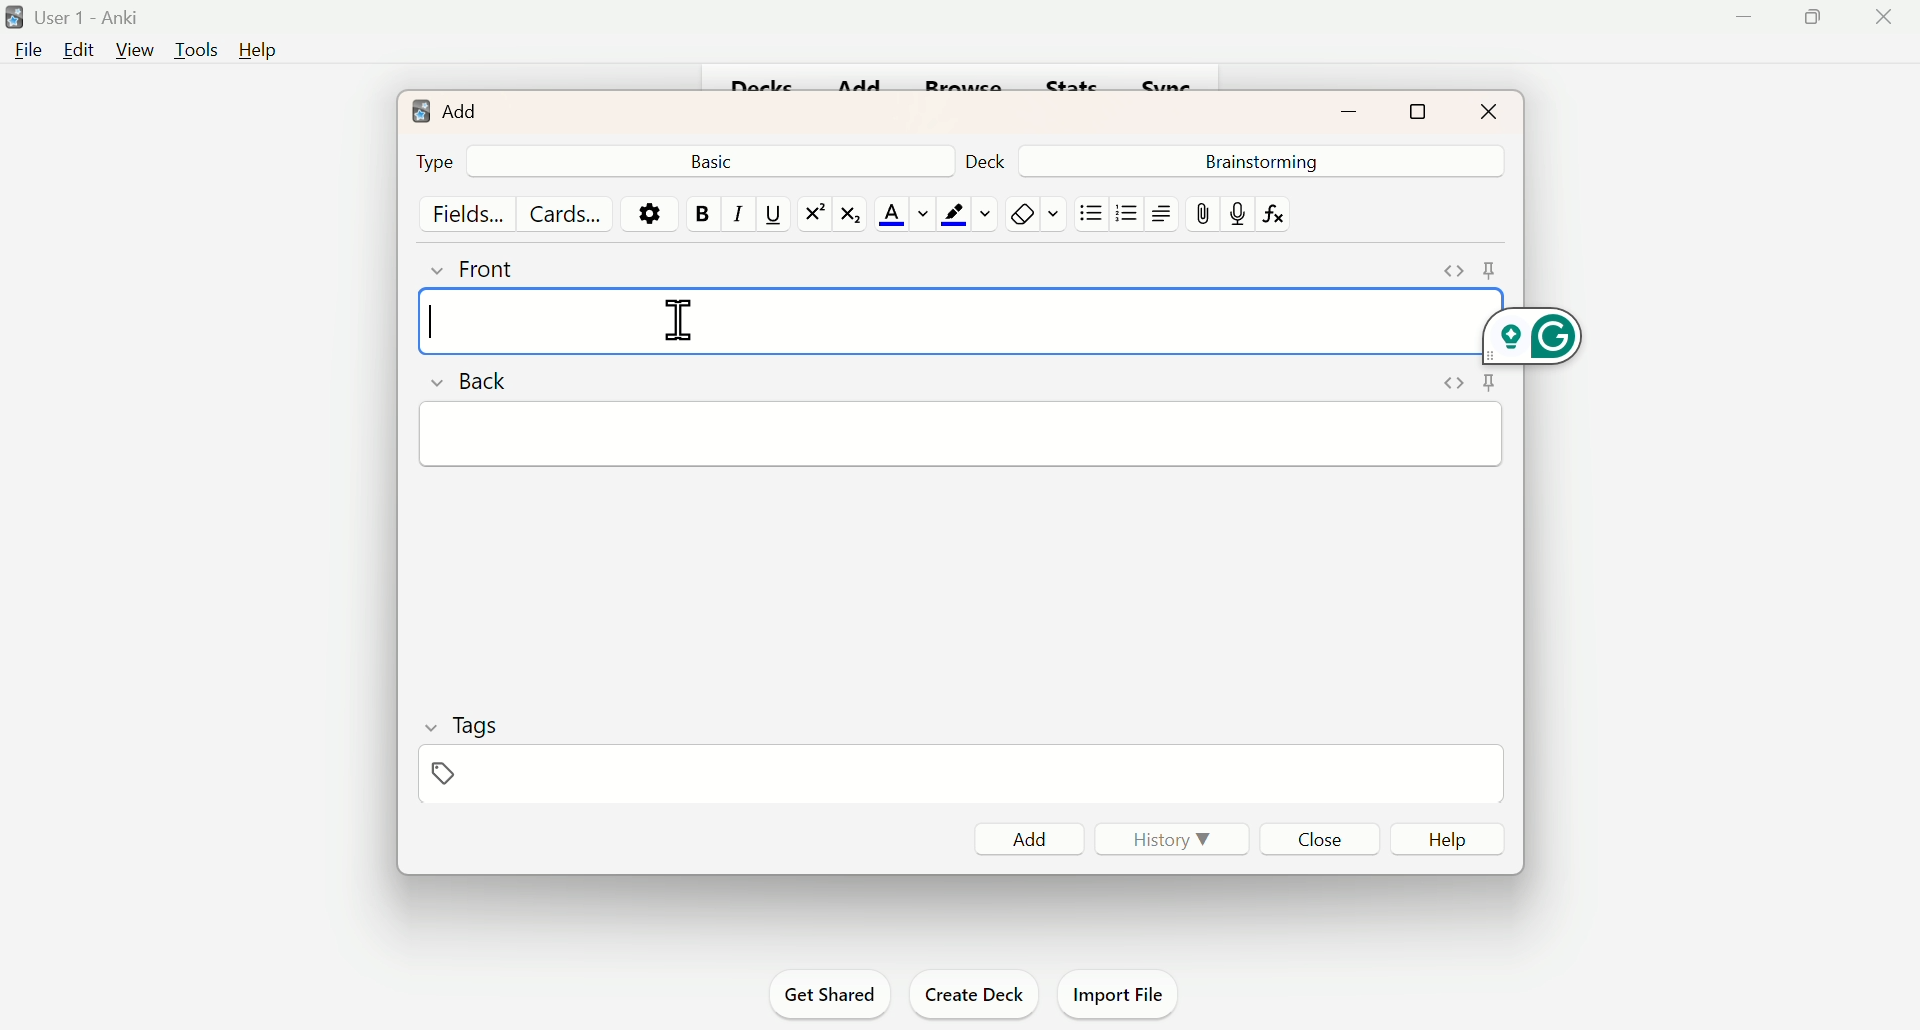  I want to click on Pins, so click(1470, 271).